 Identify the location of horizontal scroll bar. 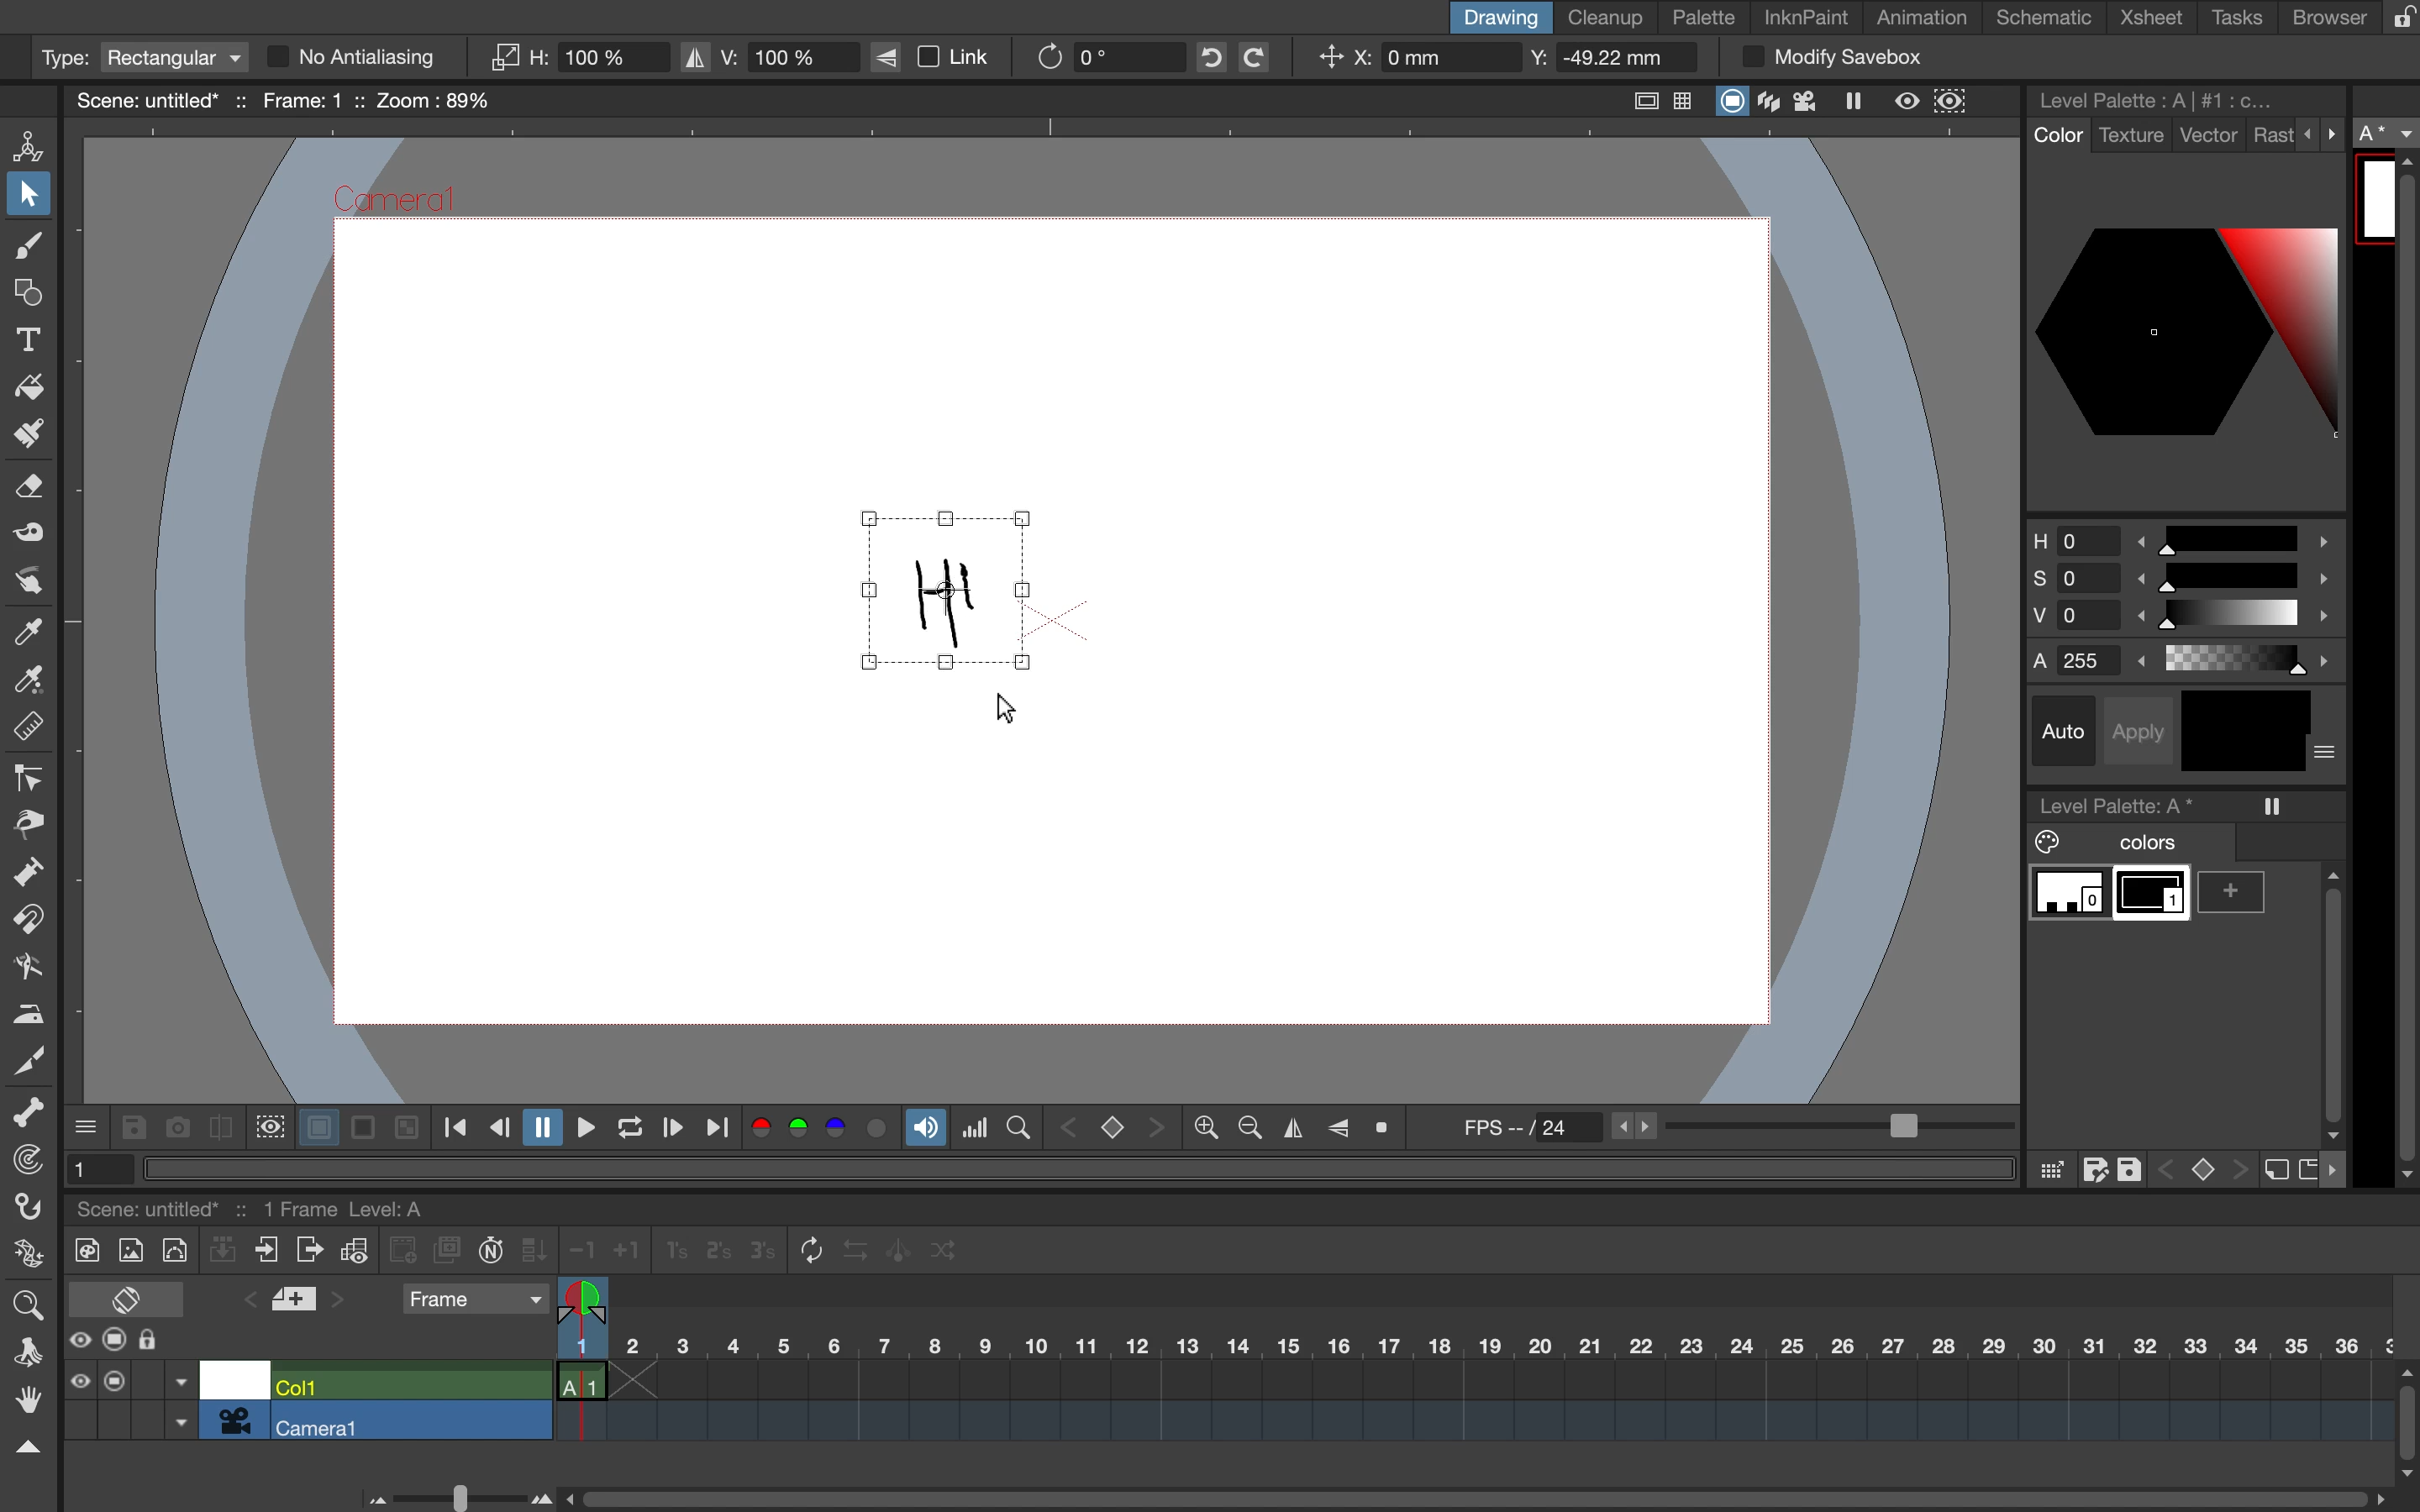
(1466, 1489).